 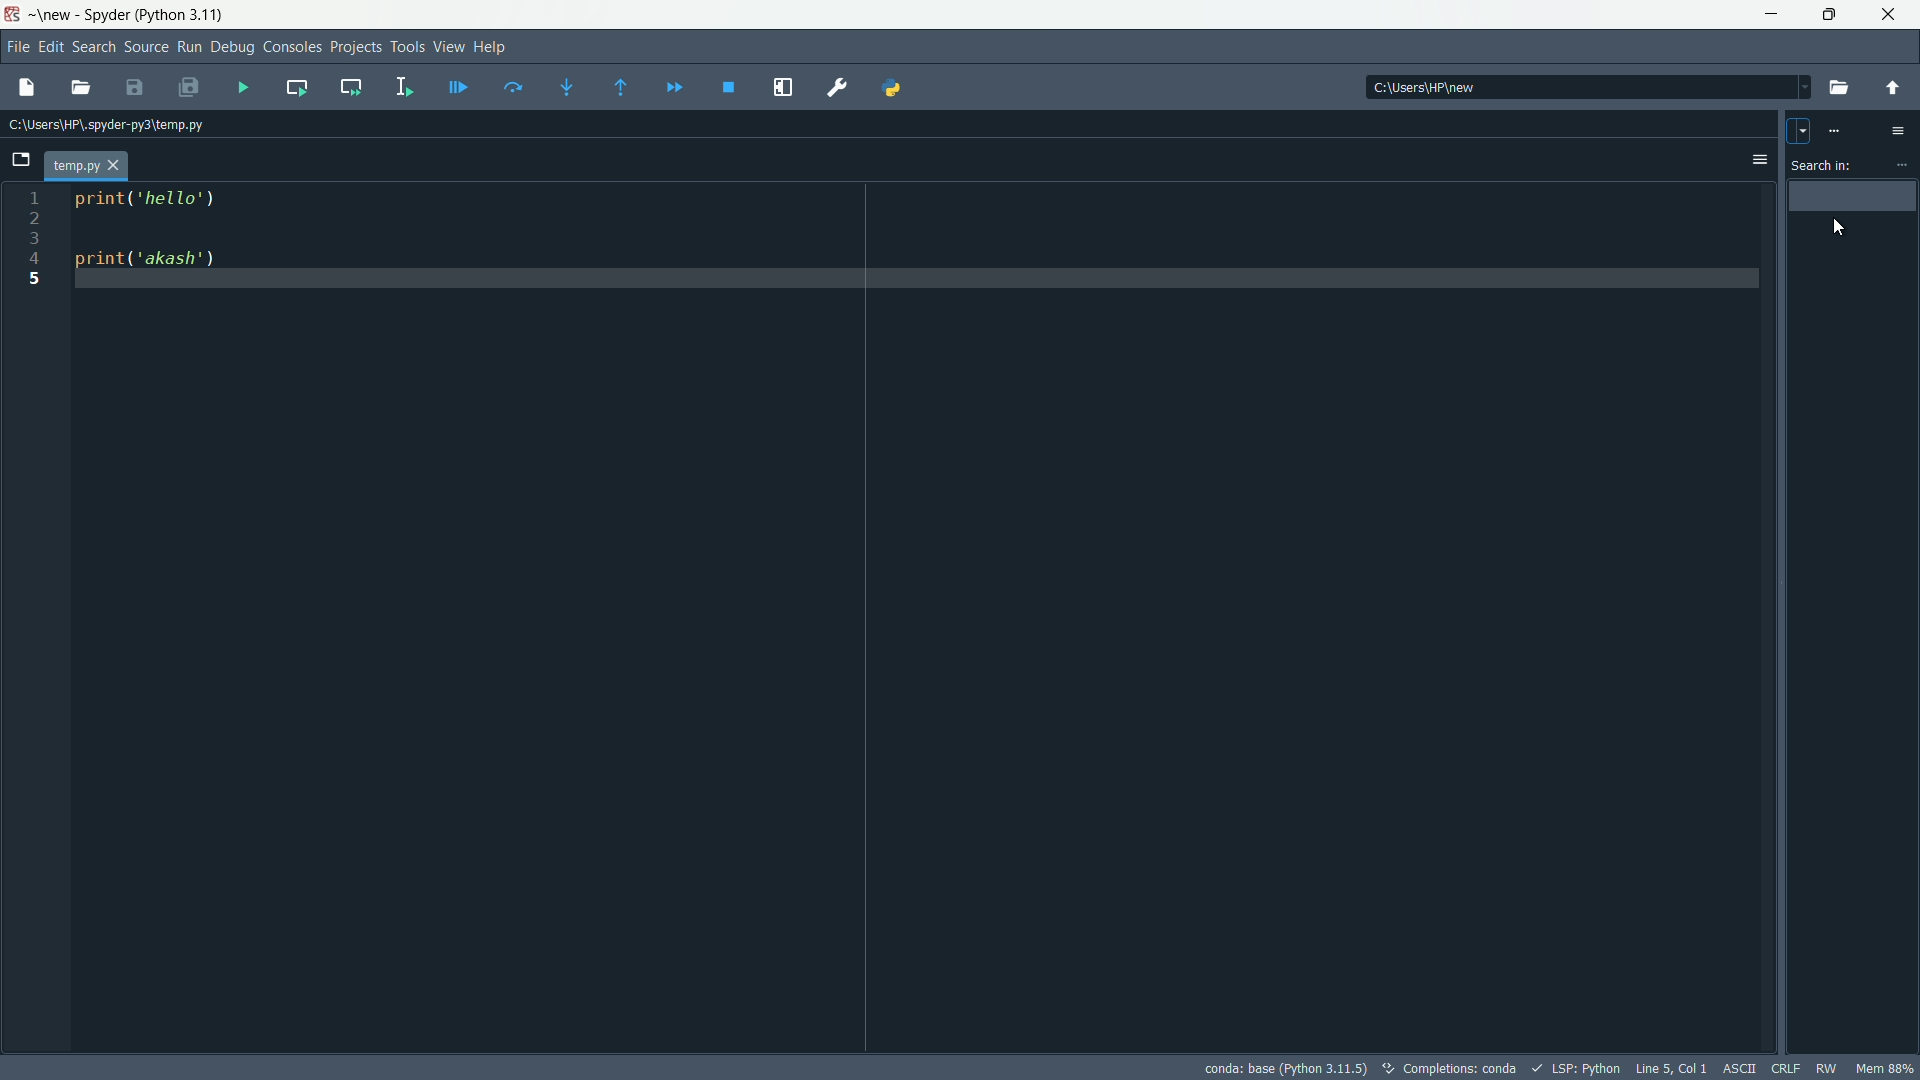 I want to click on Help Menu, so click(x=491, y=46).